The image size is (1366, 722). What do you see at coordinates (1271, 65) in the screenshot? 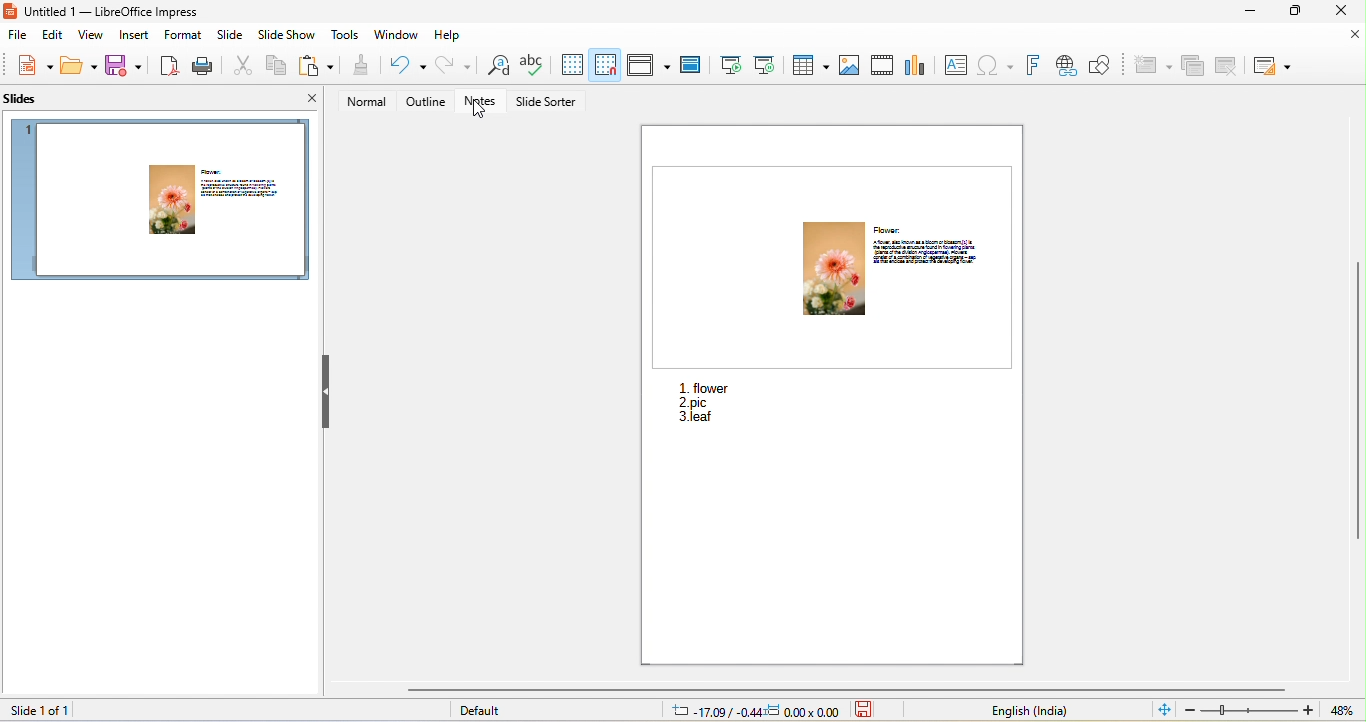
I see `calculator` at bounding box center [1271, 65].